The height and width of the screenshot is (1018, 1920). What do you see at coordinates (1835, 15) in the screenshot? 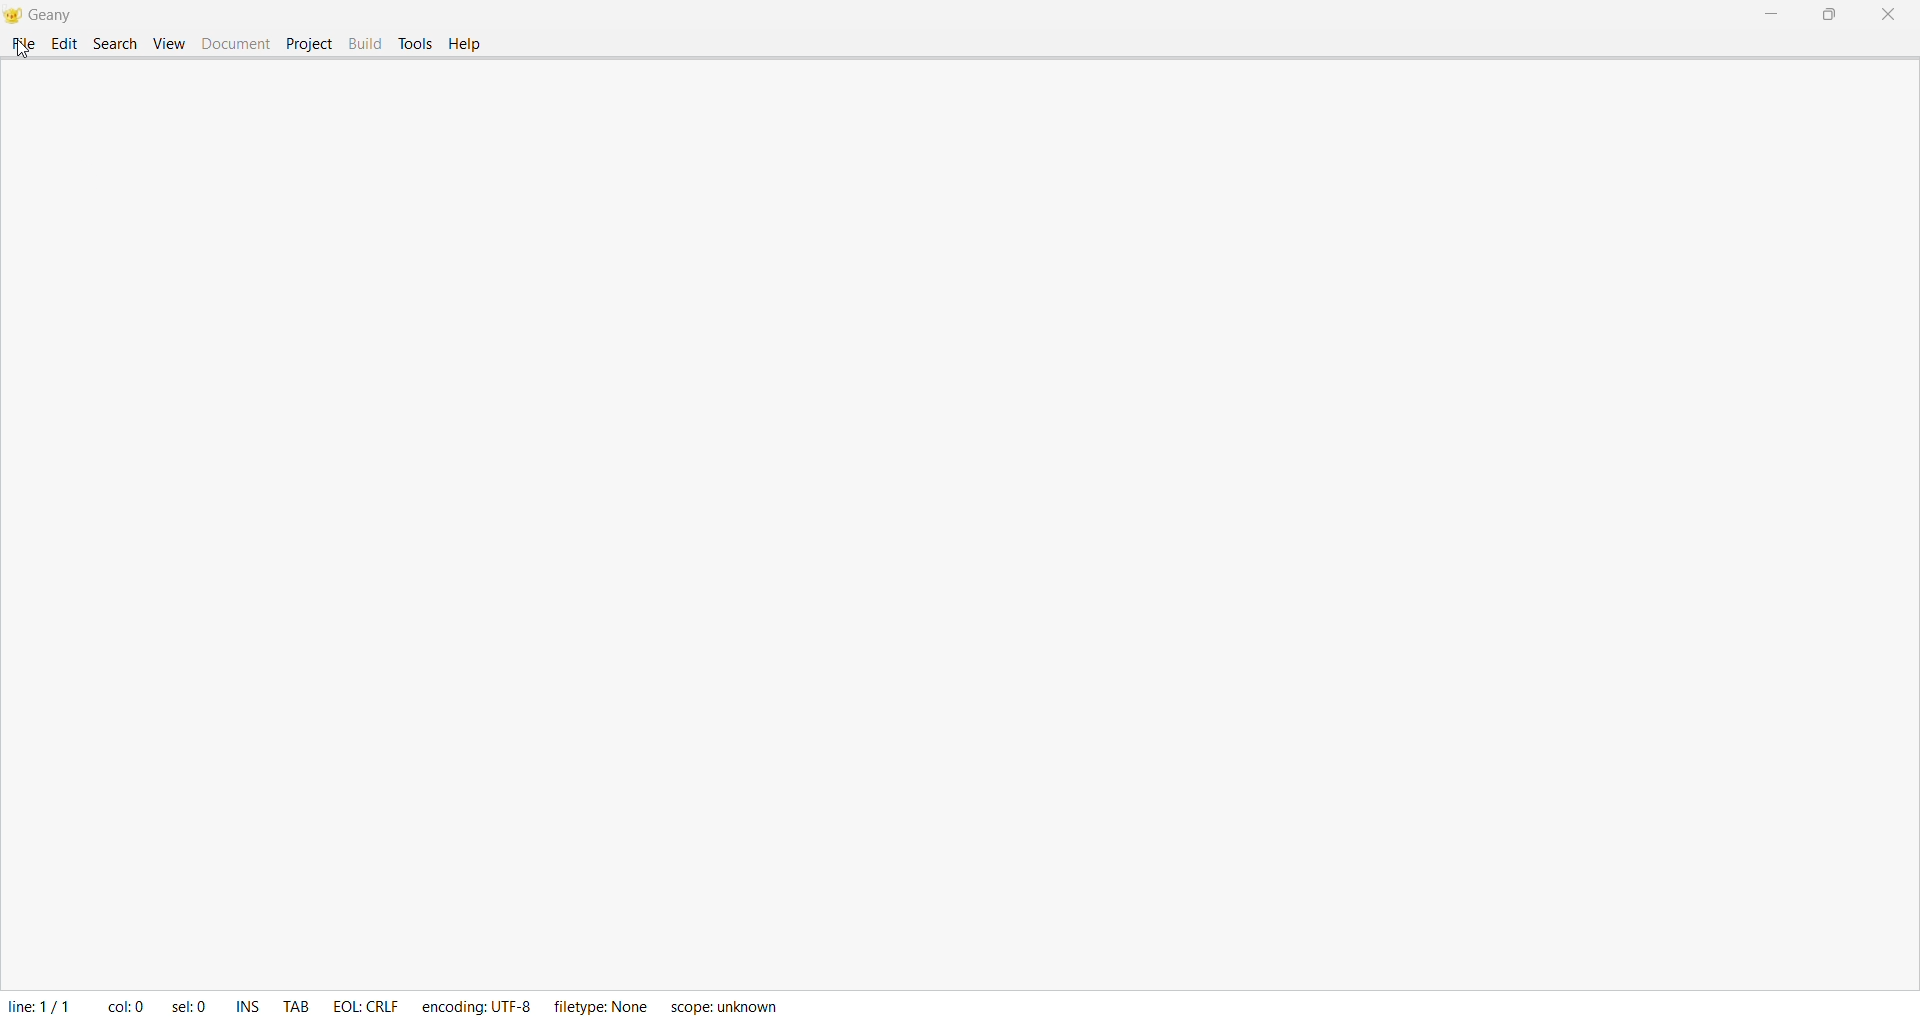
I see `Maximize` at bounding box center [1835, 15].